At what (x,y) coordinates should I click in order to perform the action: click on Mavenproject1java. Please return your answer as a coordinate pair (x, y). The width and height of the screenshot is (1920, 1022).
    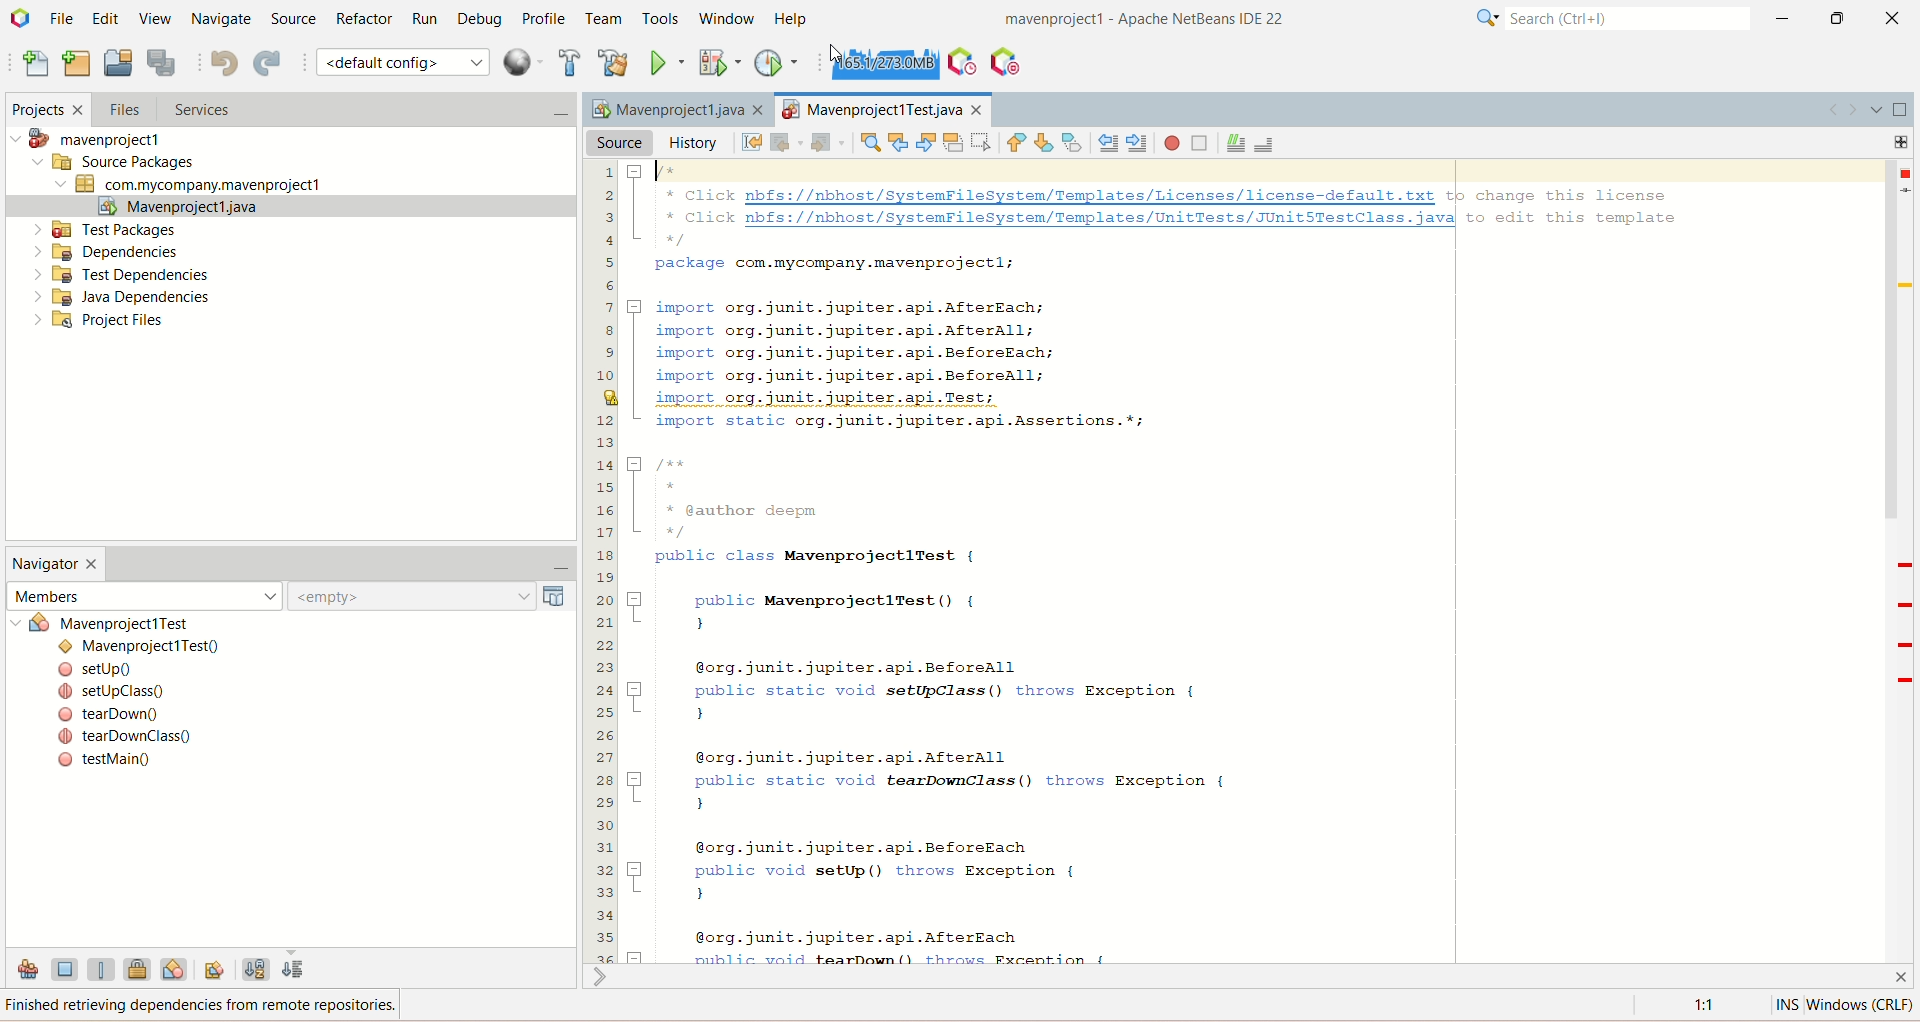
    Looking at the image, I should click on (674, 110).